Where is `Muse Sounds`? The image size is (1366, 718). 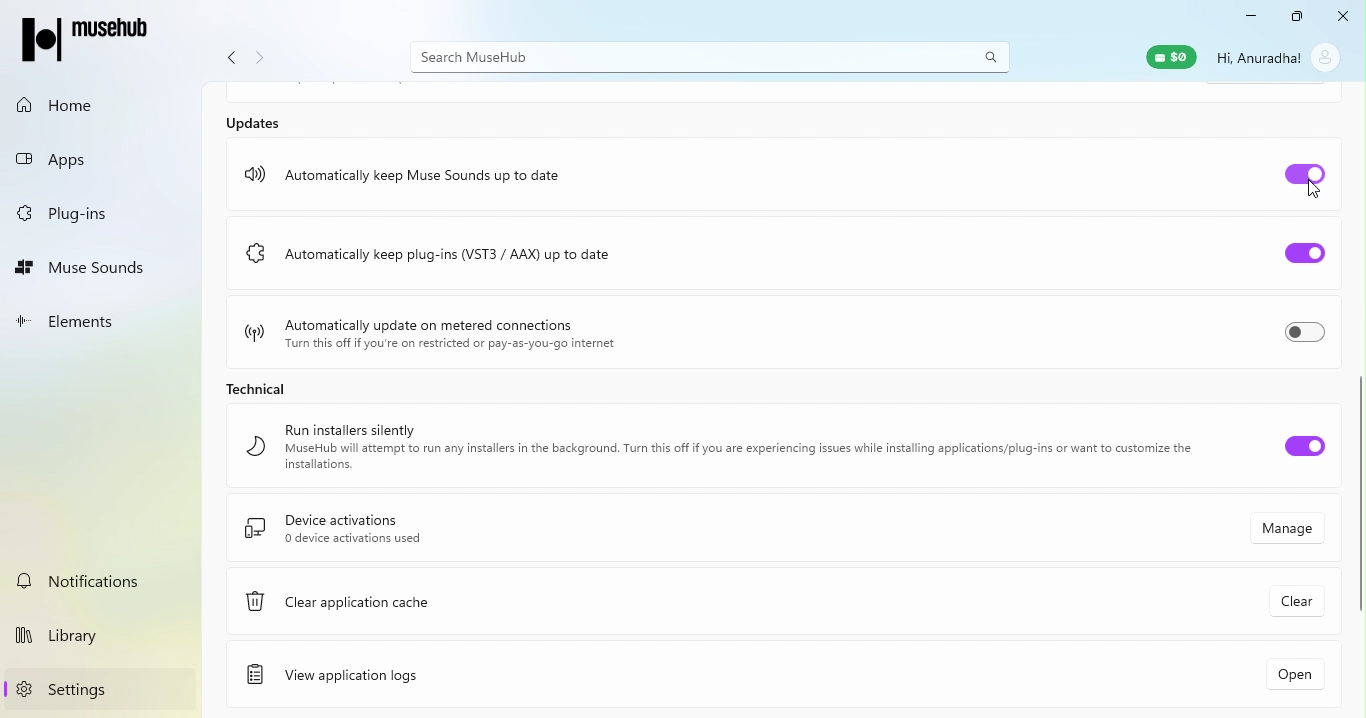 Muse Sounds is located at coordinates (92, 263).